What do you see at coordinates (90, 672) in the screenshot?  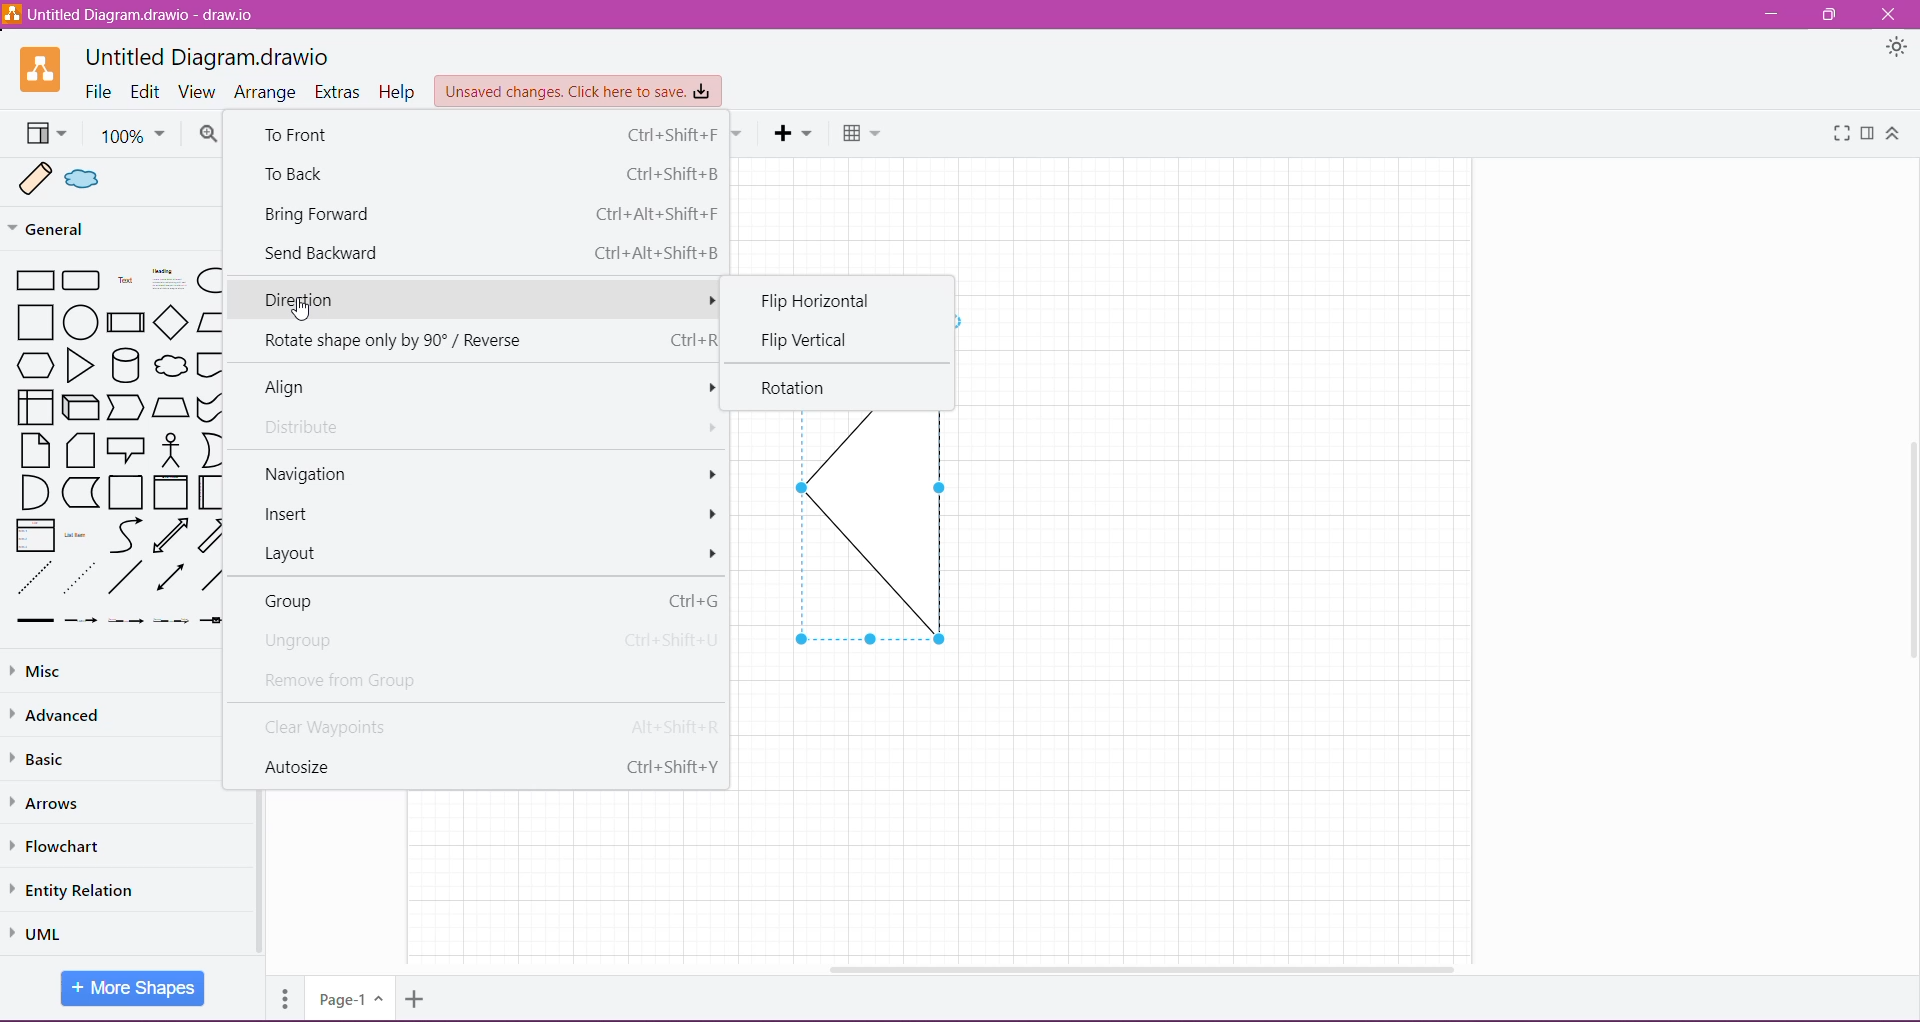 I see `Misc` at bounding box center [90, 672].